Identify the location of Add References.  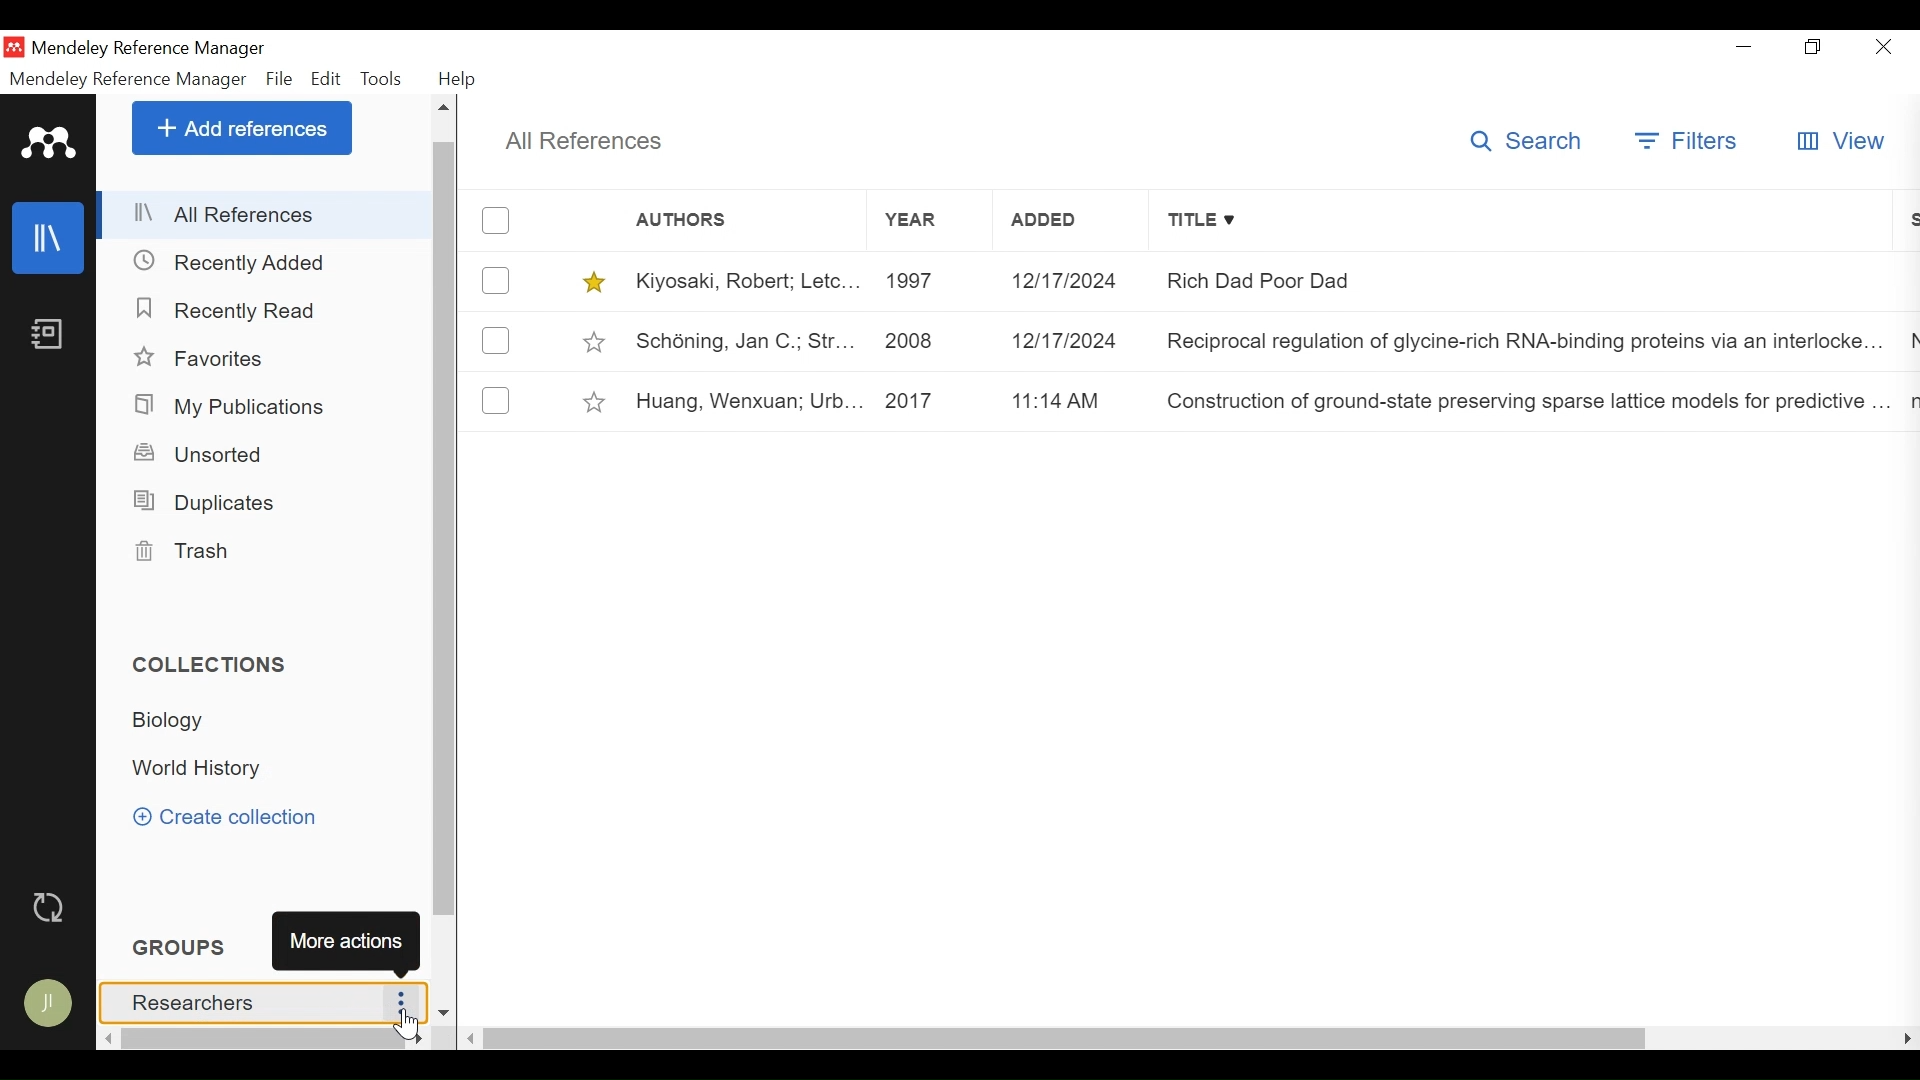
(242, 127).